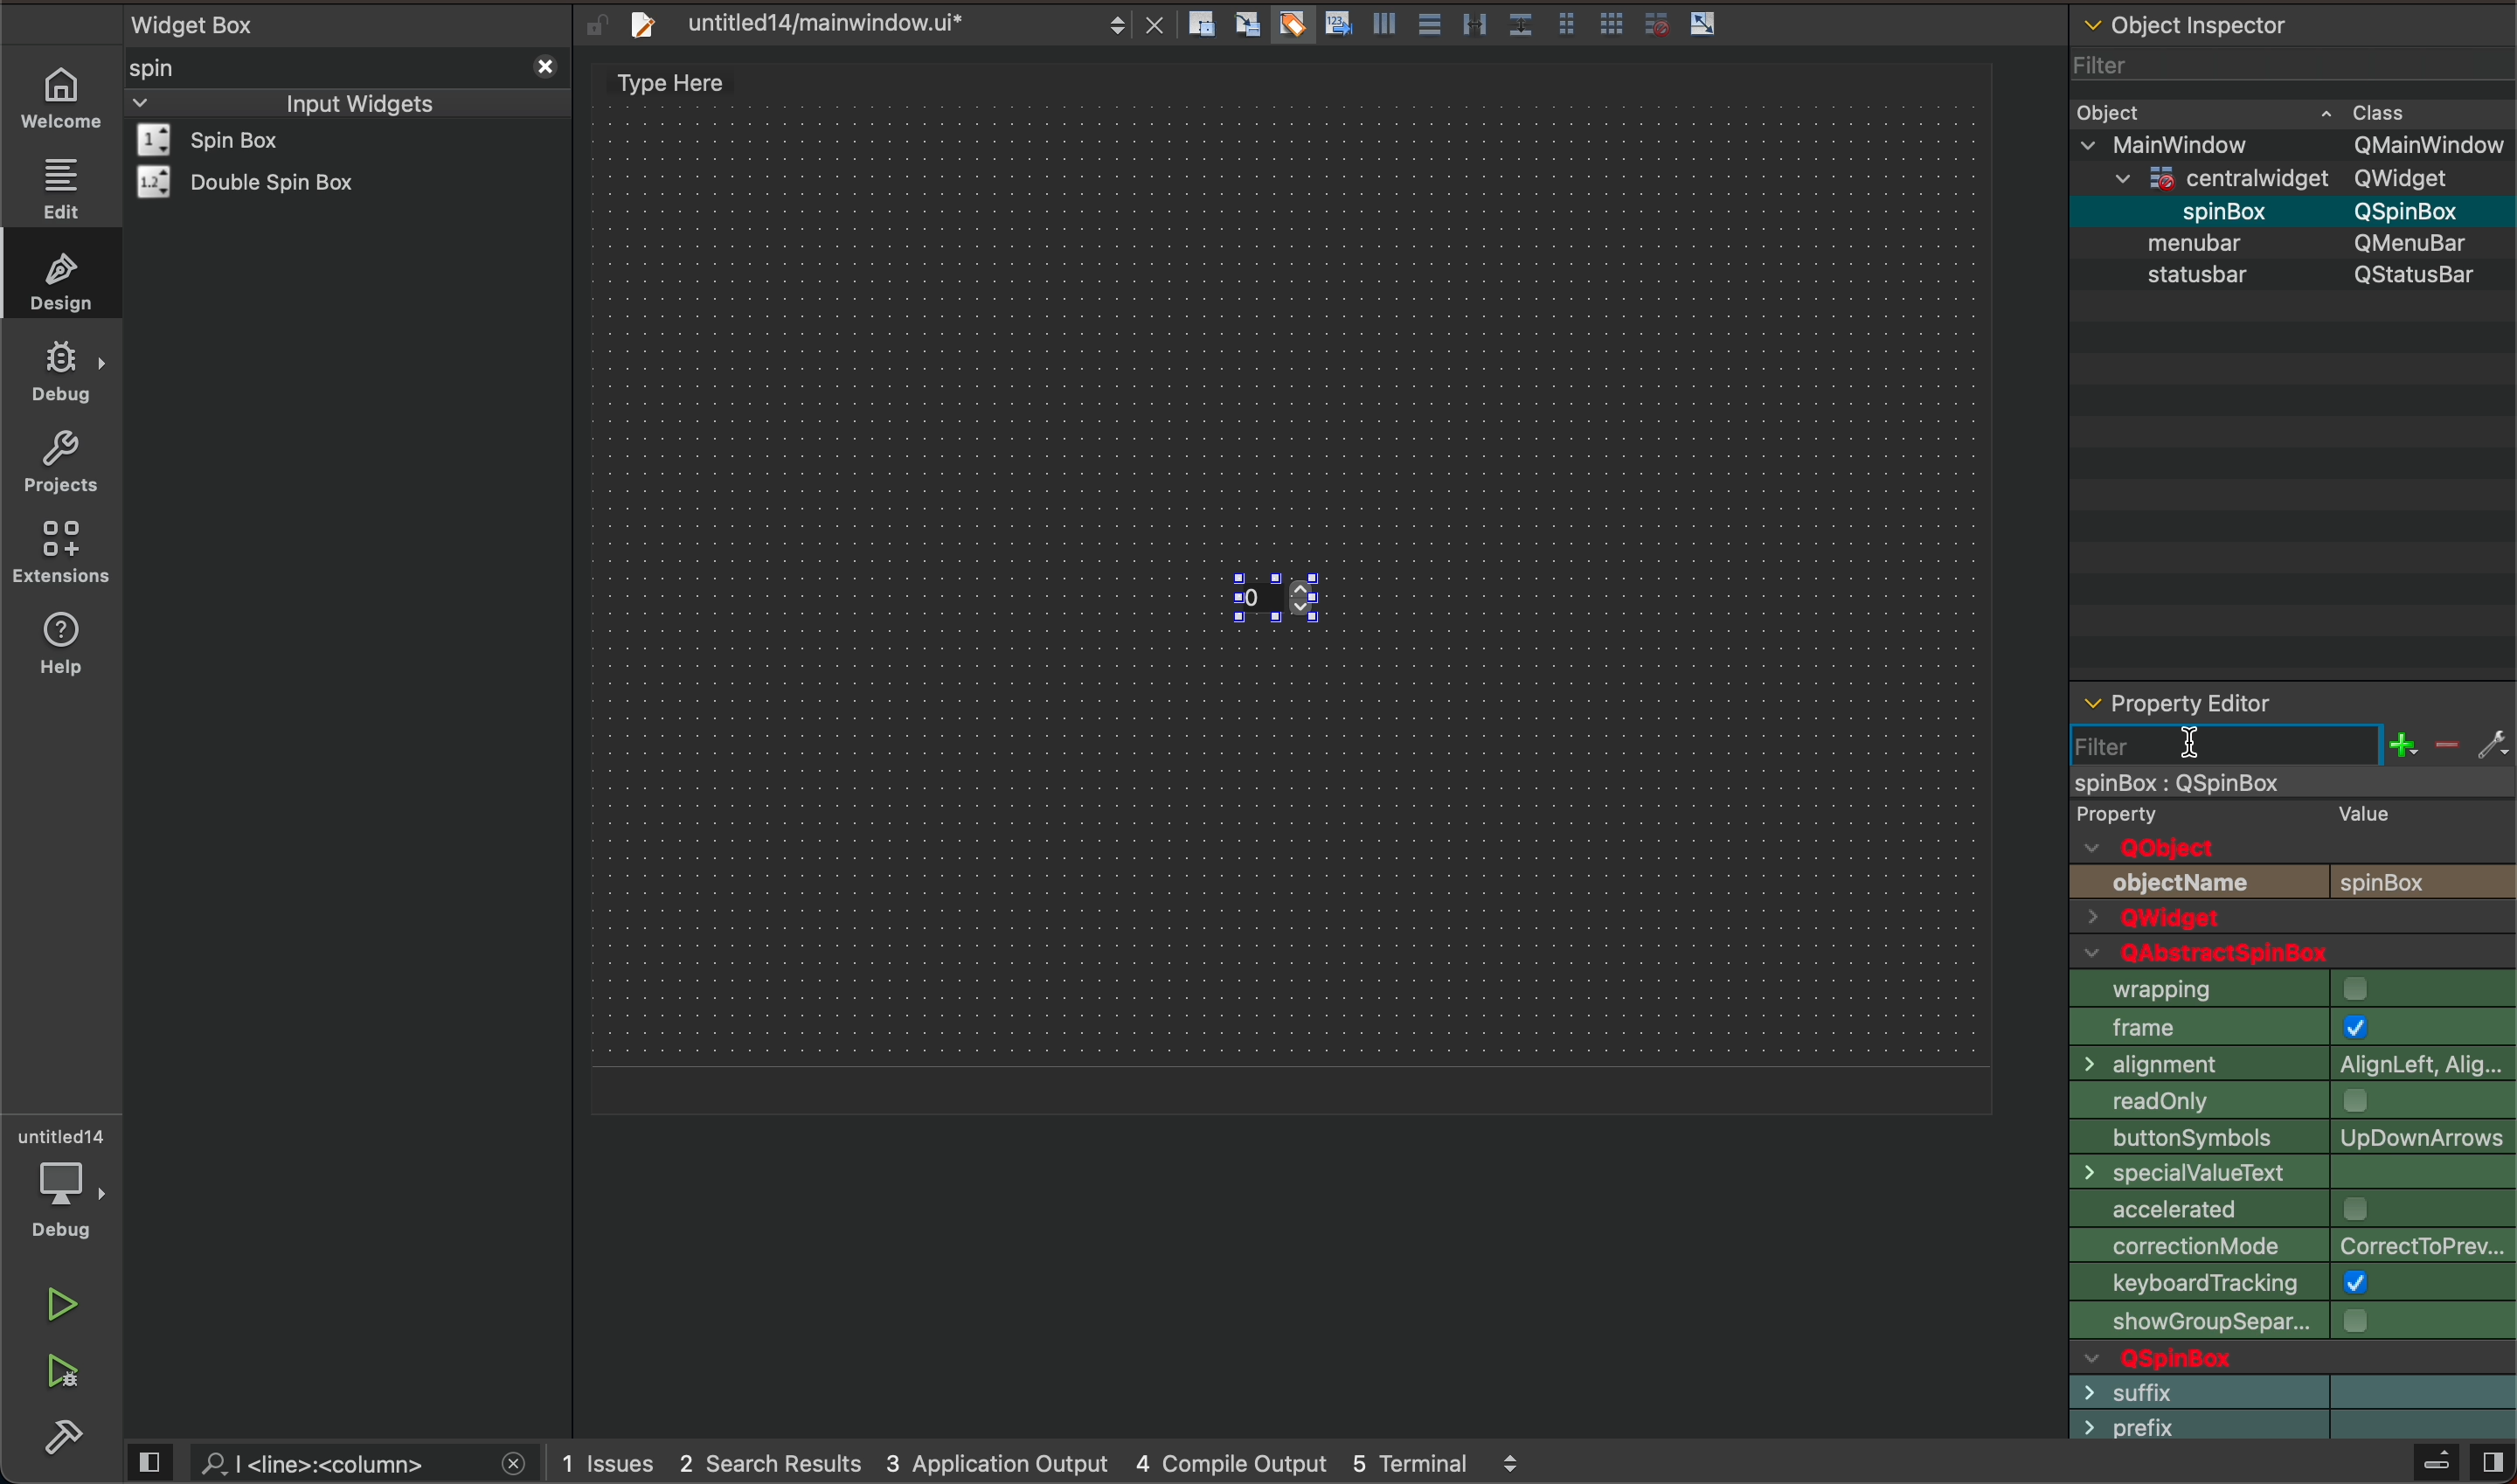 Image resolution: width=2517 pixels, height=1484 pixels. What do you see at coordinates (542, 64) in the screenshot?
I see `close` at bounding box center [542, 64].